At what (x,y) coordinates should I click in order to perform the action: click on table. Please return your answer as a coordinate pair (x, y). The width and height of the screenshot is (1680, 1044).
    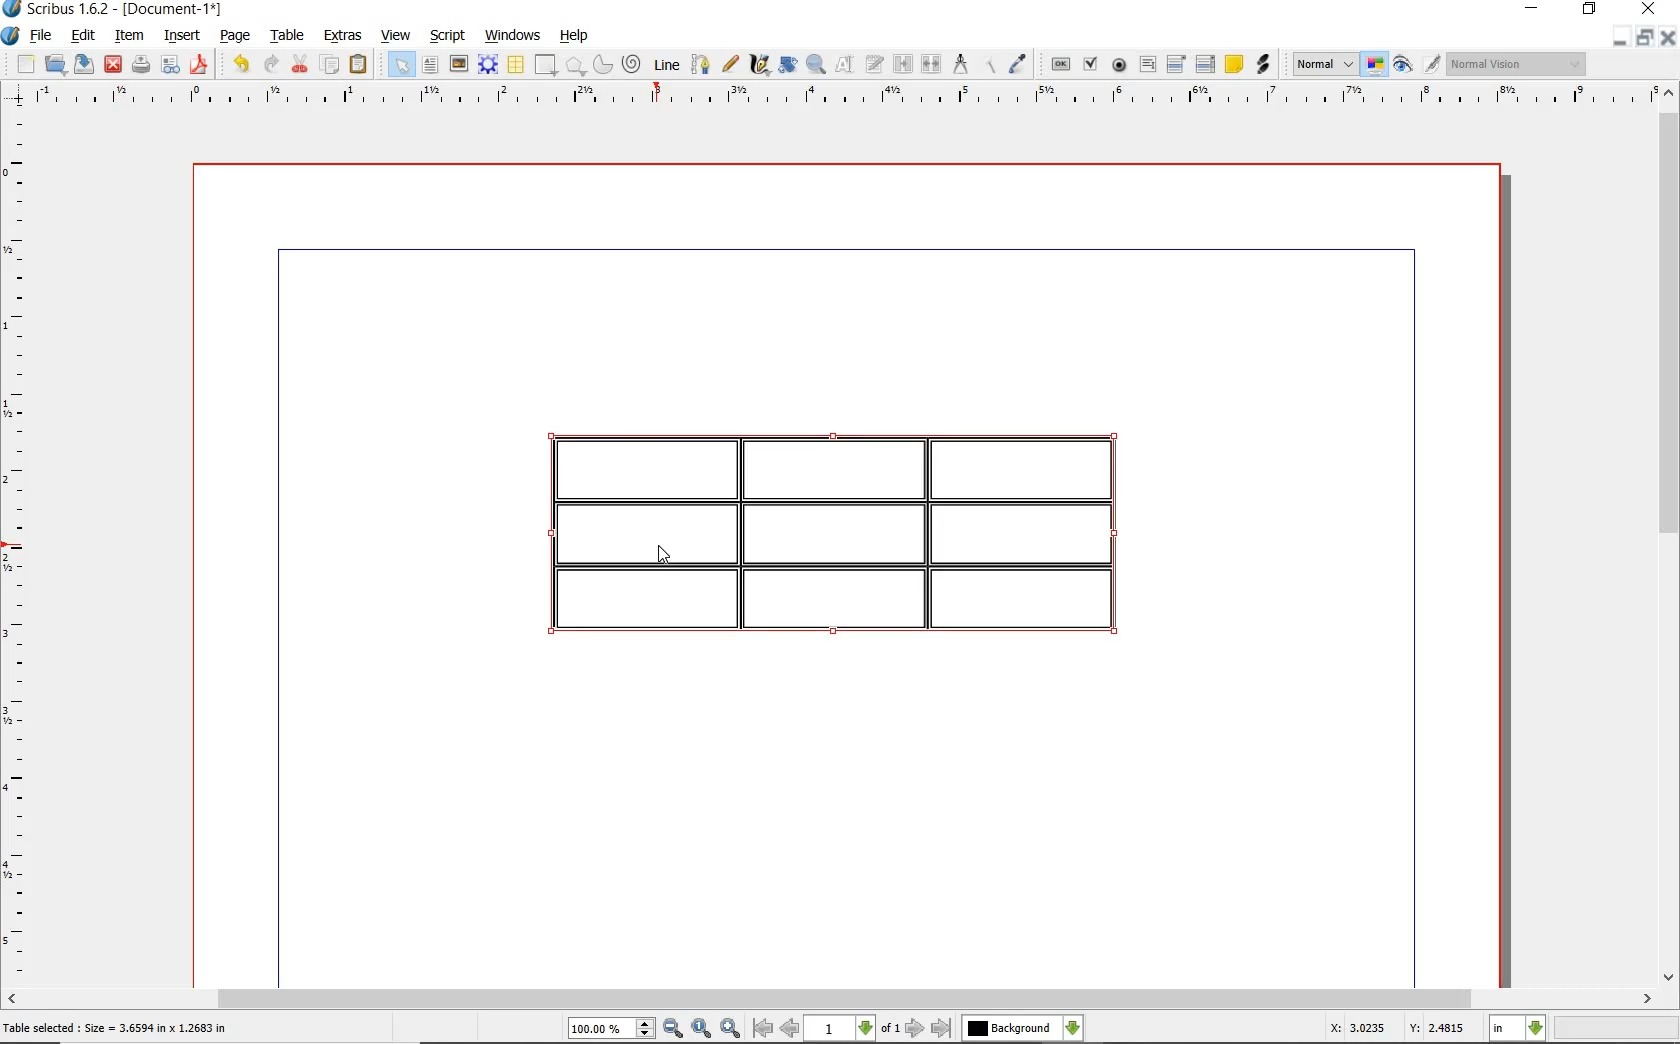
    Looking at the image, I should click on (287, 36).